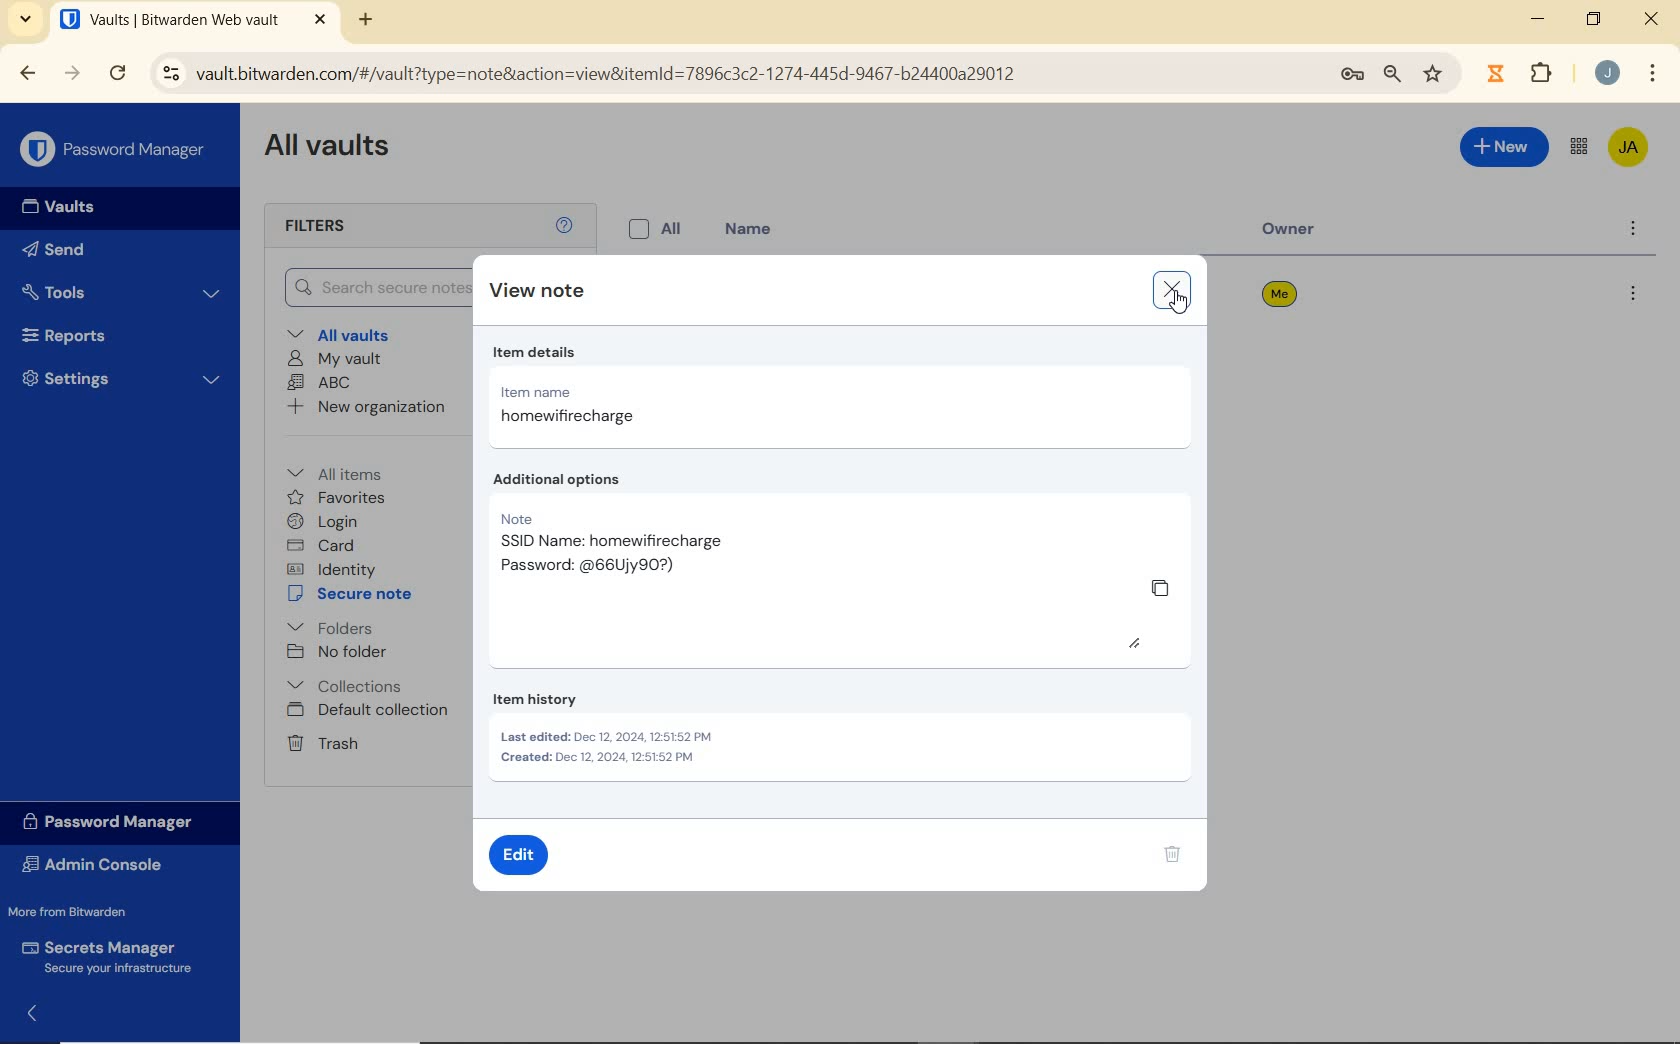 Image resolution: width=1680 pixels, height=1044 pixels. What do you see at coordinates (368, 289) in the screenshot?
I see `Search Vault` at bounding box center [368, 289].